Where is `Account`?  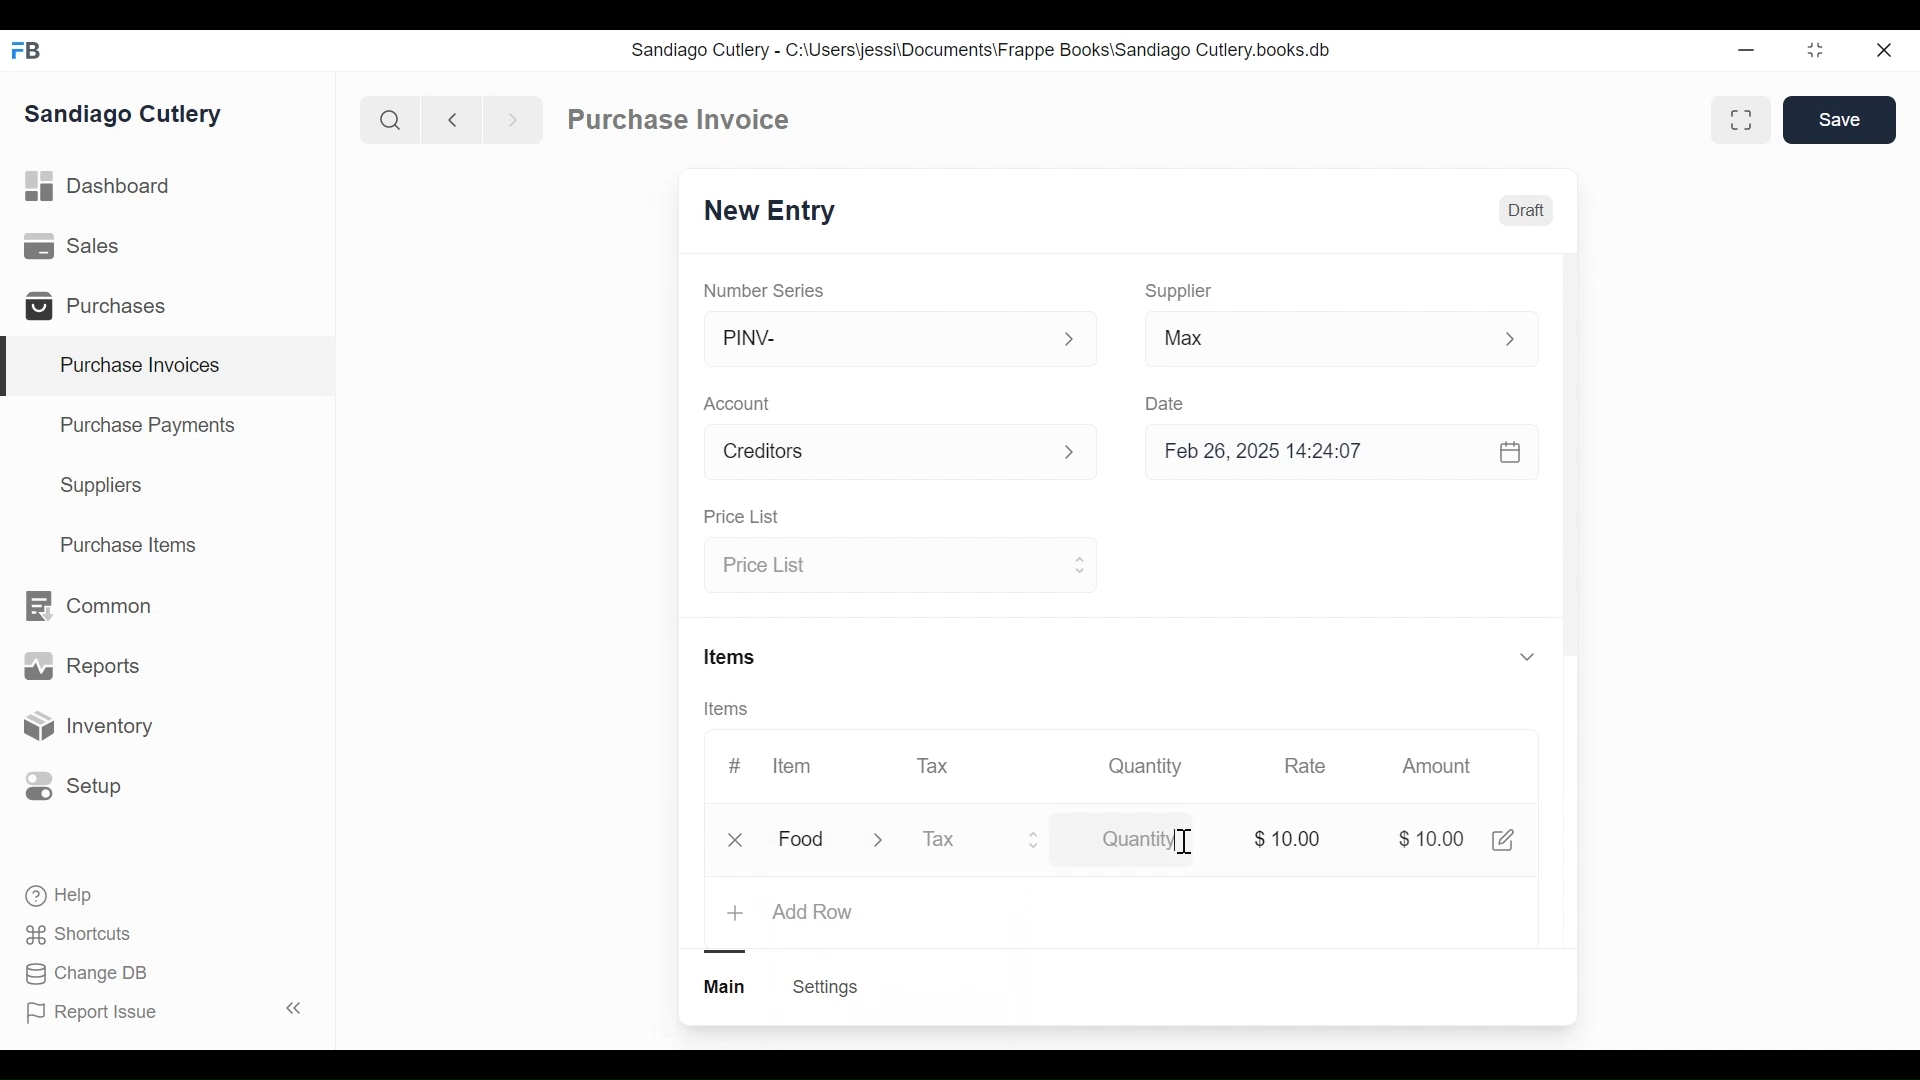 Account is located at coordinates (741, 406).